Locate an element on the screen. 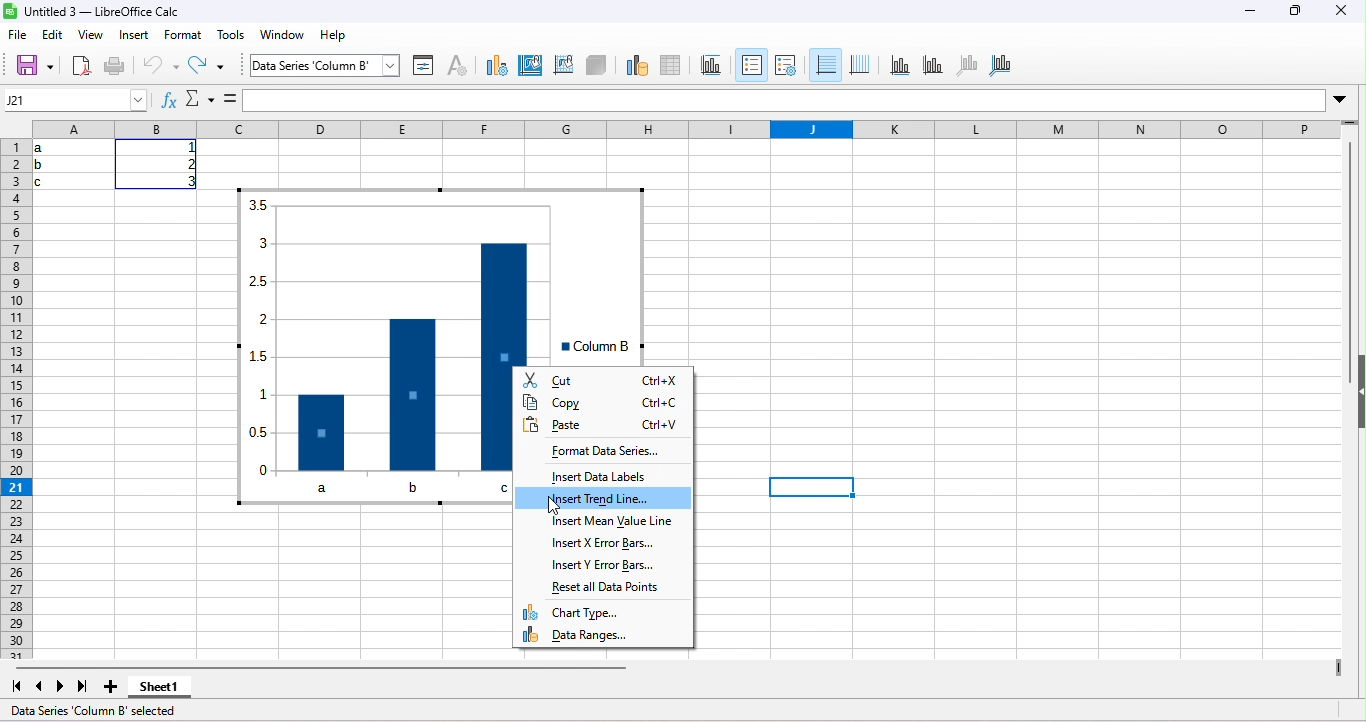 The width and height of the screenshot is (1366, 722). formula is located at coordinates (228, 96).